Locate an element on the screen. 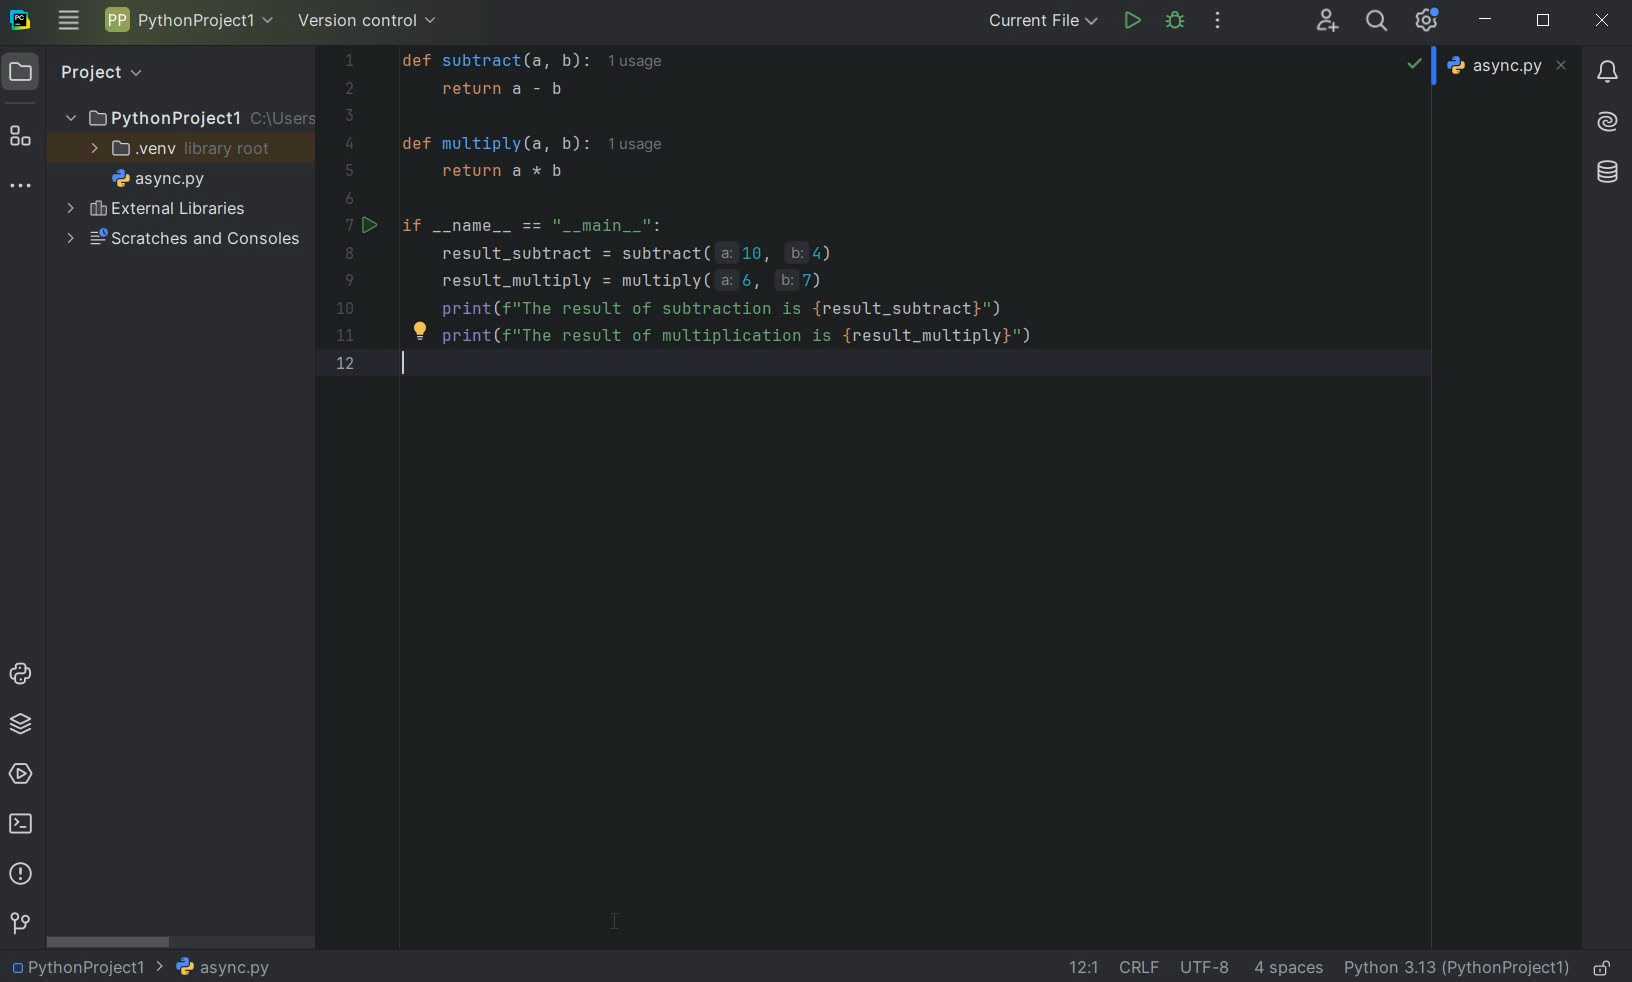 The image size is (1632, 982). file name is located at coordinates (213, 967).